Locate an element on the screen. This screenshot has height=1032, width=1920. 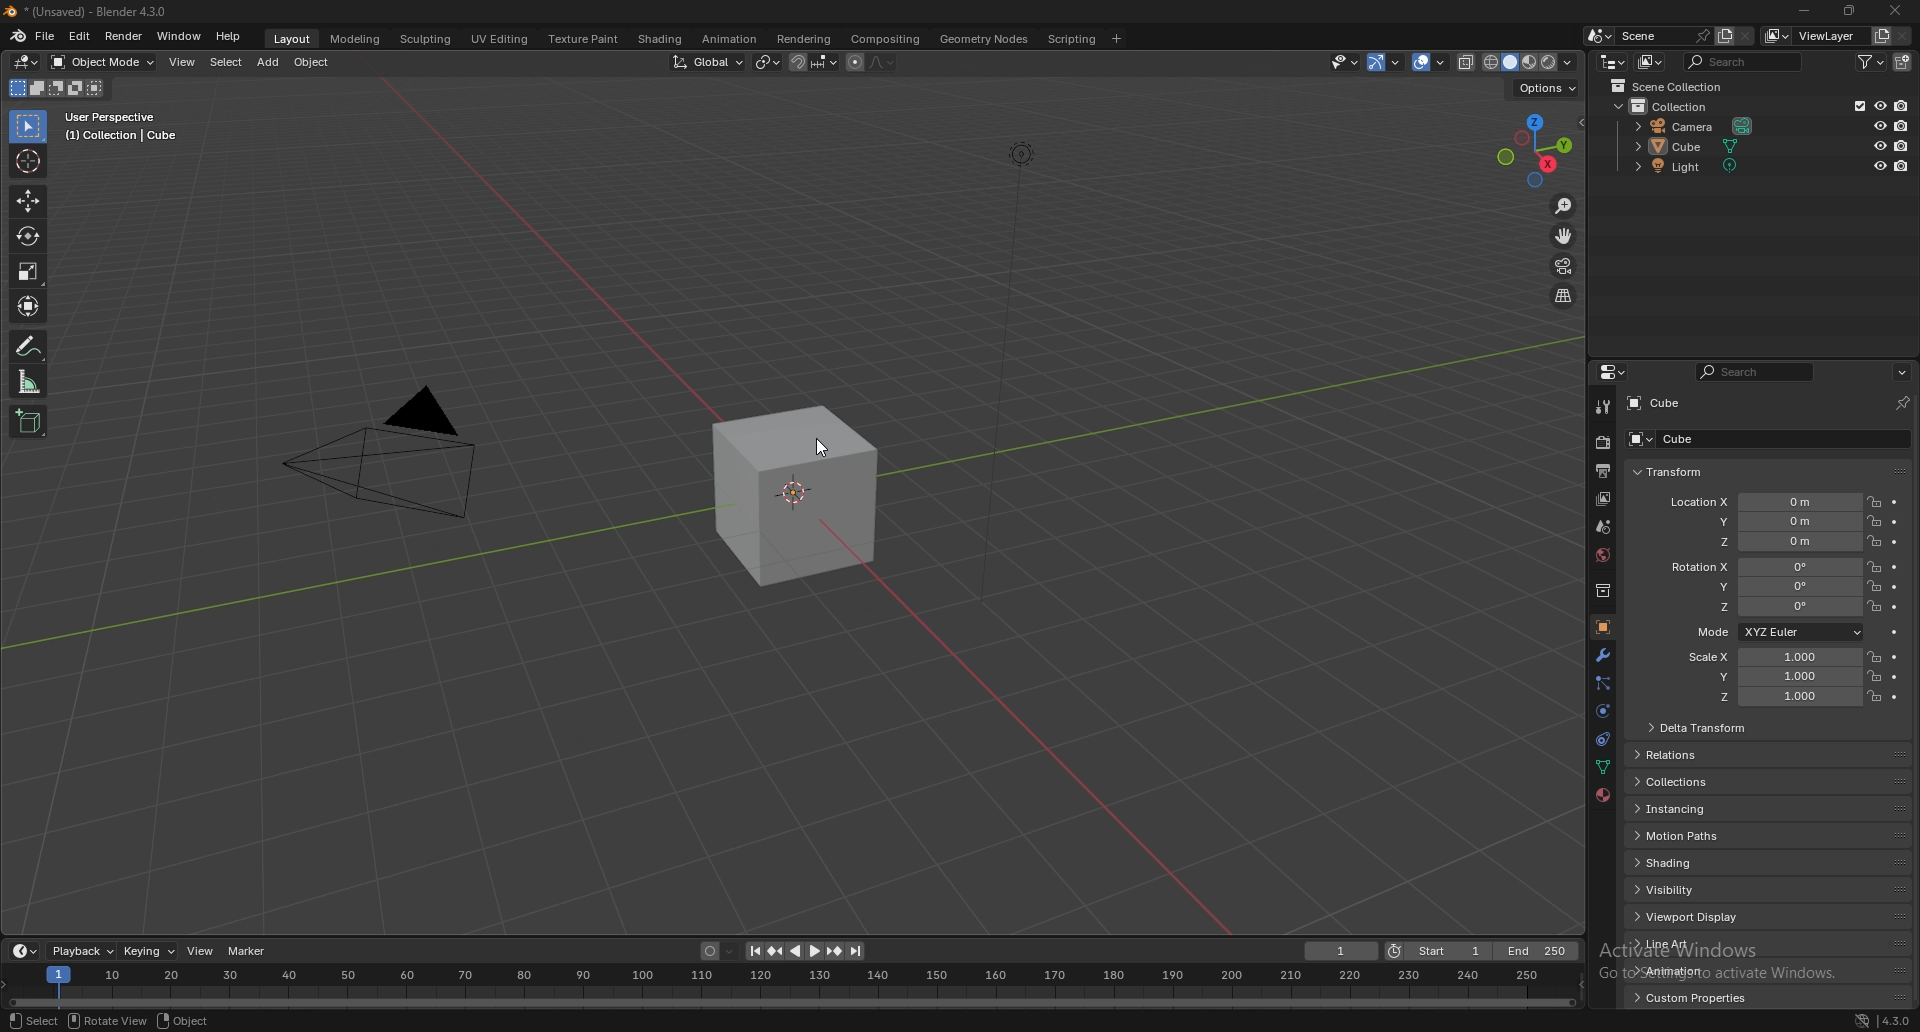
modeling is located at coordinates (357, 39).